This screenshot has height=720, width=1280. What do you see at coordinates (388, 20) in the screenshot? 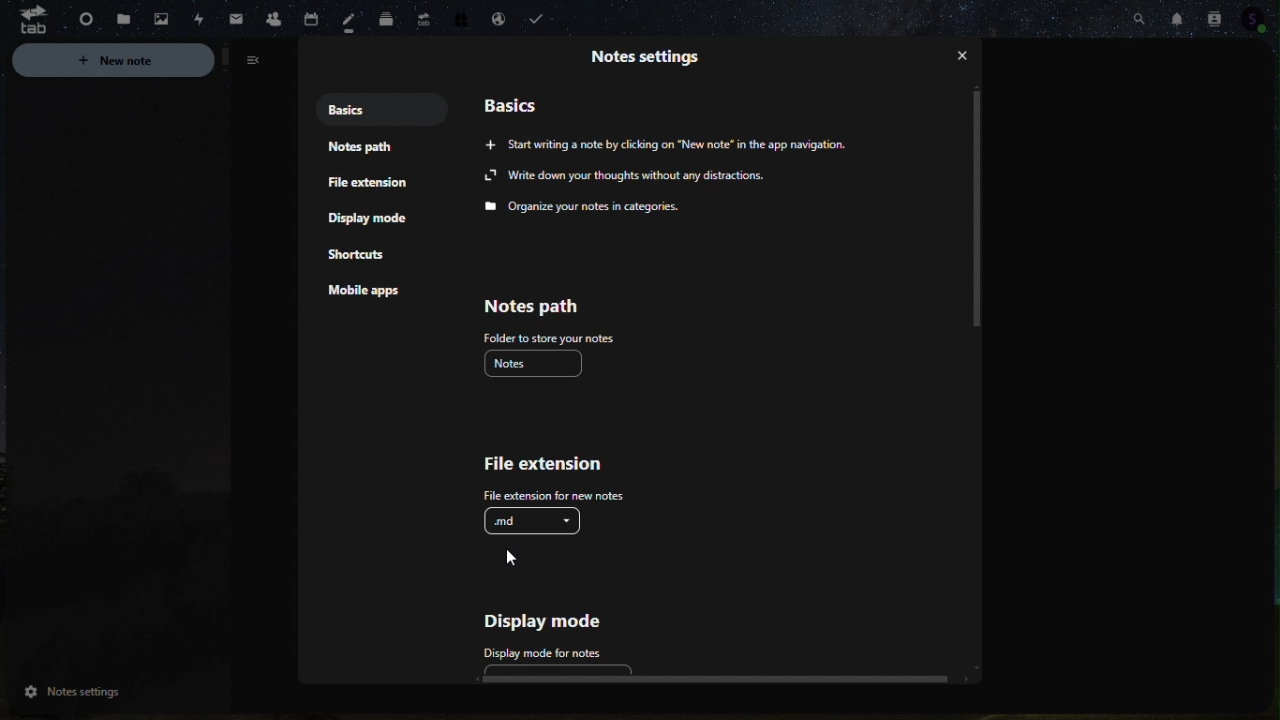
I see `deck` at bounding box center [388, 20].